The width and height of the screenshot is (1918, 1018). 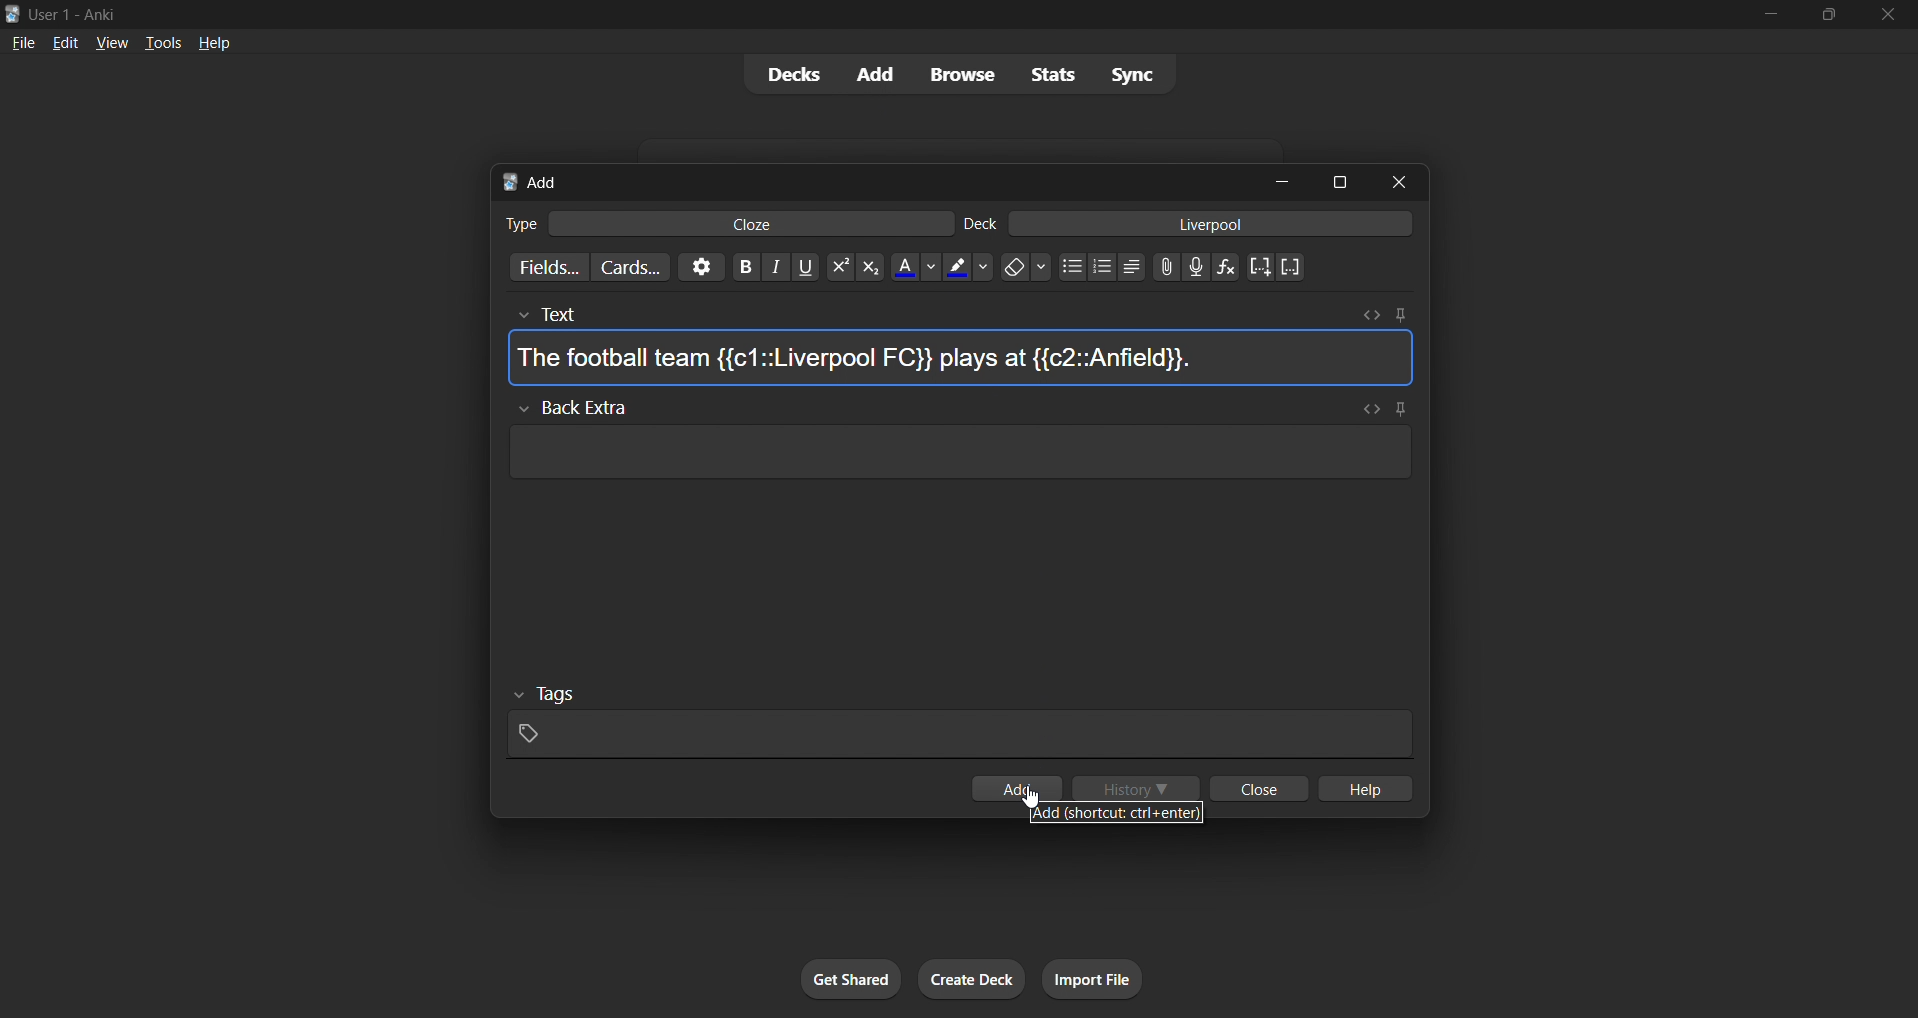 I want to click on view, so click(x=111, y=44).